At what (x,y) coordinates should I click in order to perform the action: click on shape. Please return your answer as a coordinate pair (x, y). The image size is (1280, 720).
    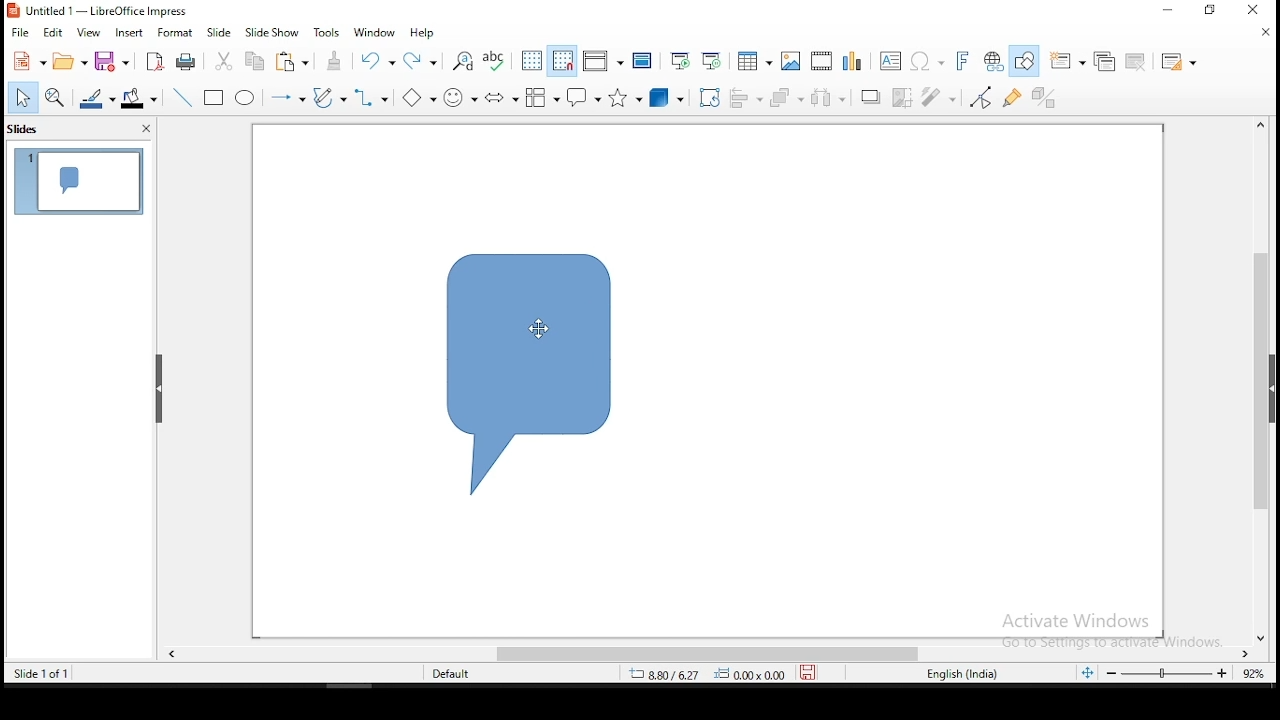
    Looking at the image, I should click on (533, 372).